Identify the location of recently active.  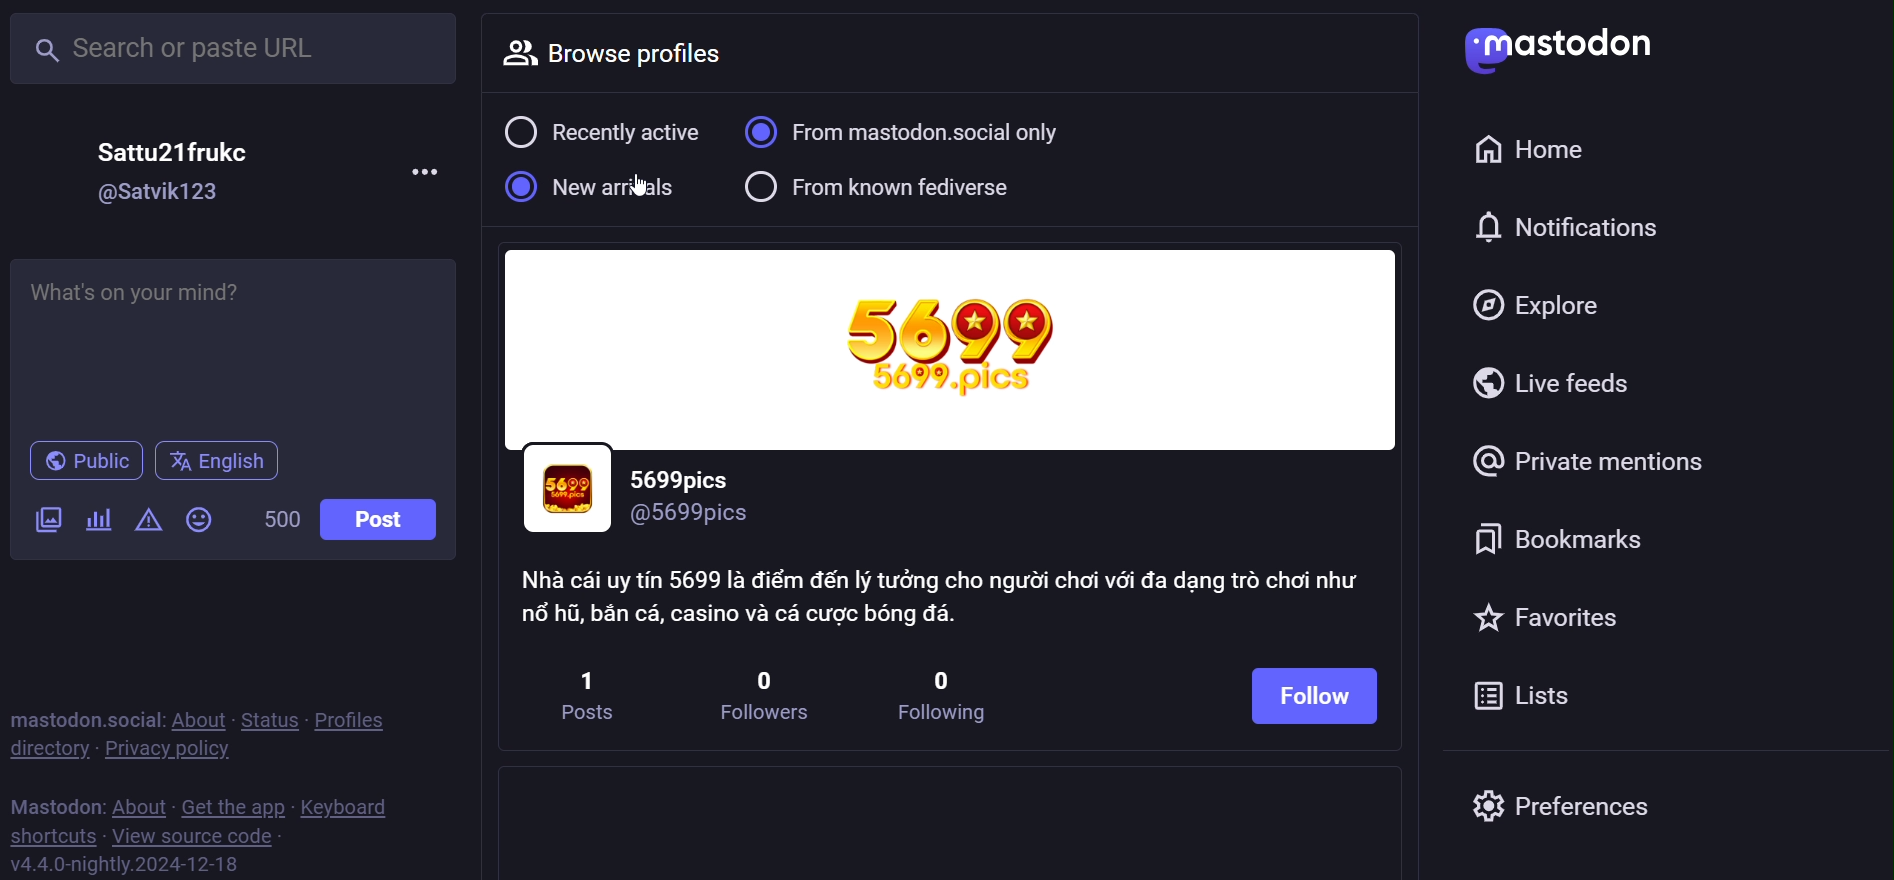
(600, 128).